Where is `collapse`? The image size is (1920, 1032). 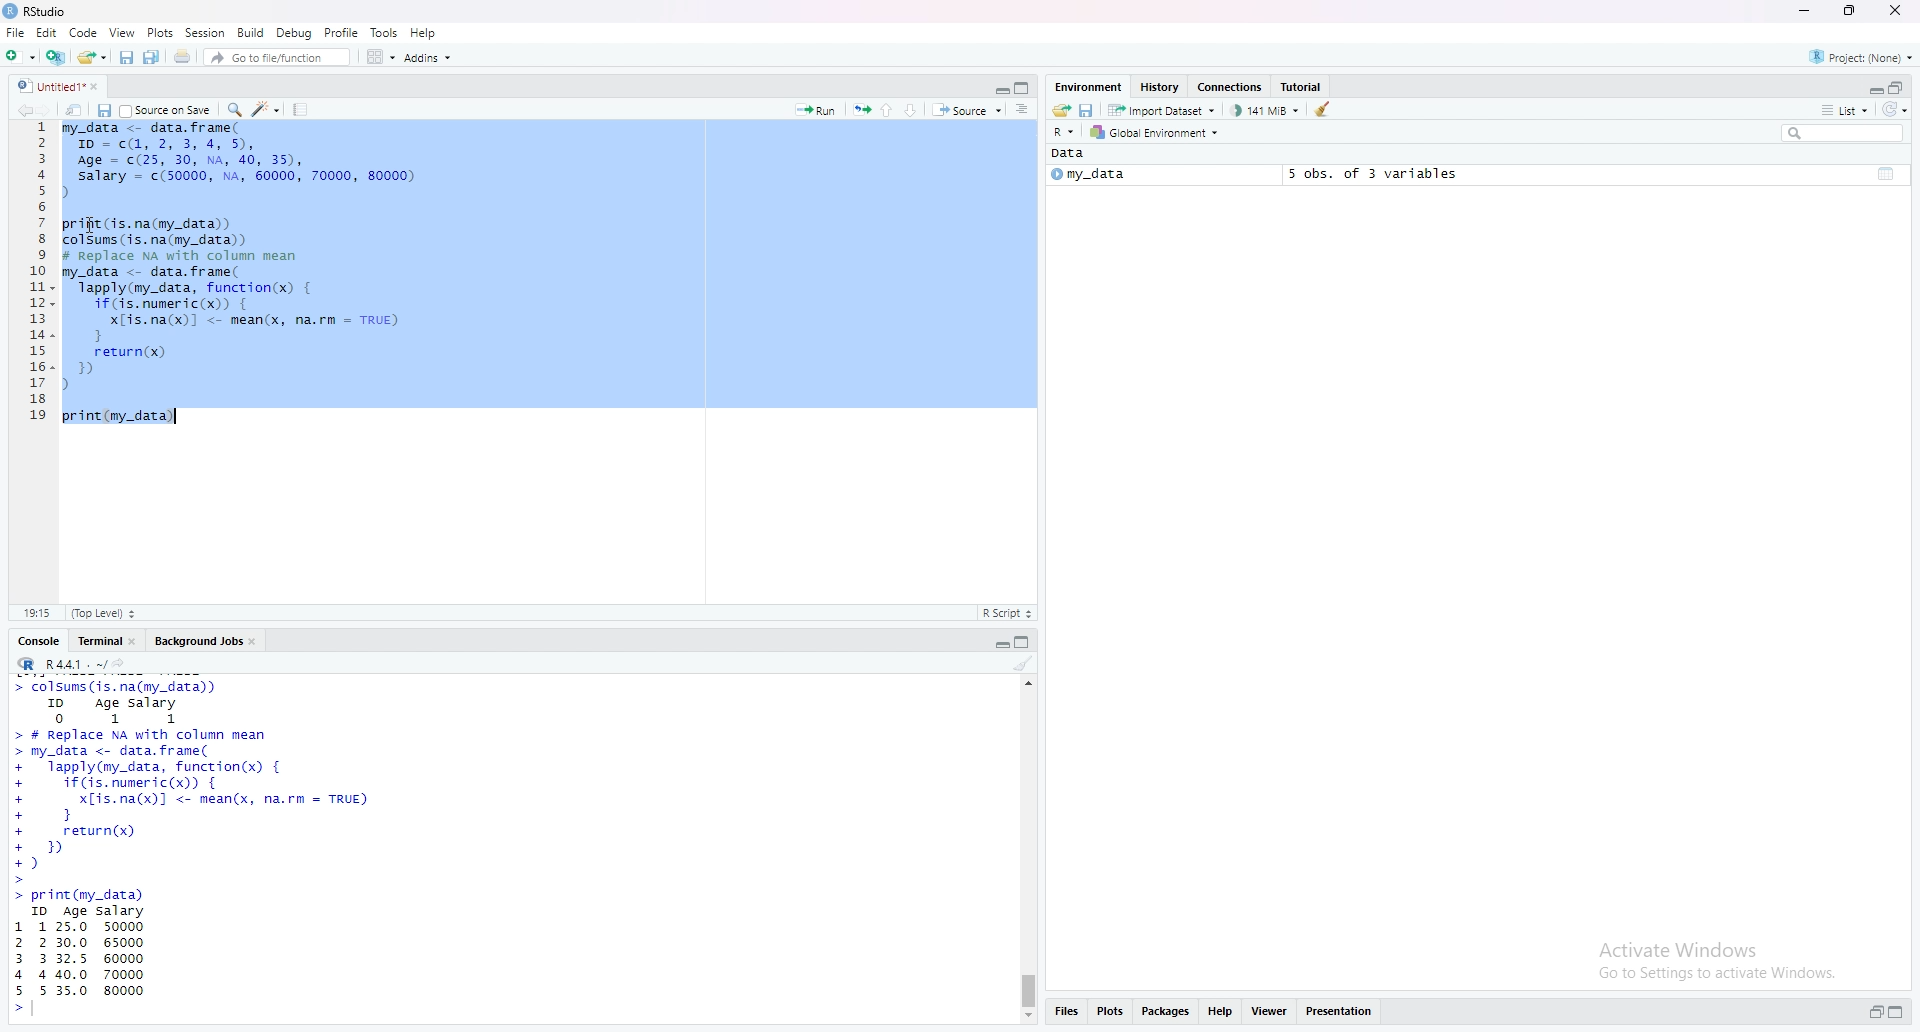
collapse is located at coordinates (1901, 1013).